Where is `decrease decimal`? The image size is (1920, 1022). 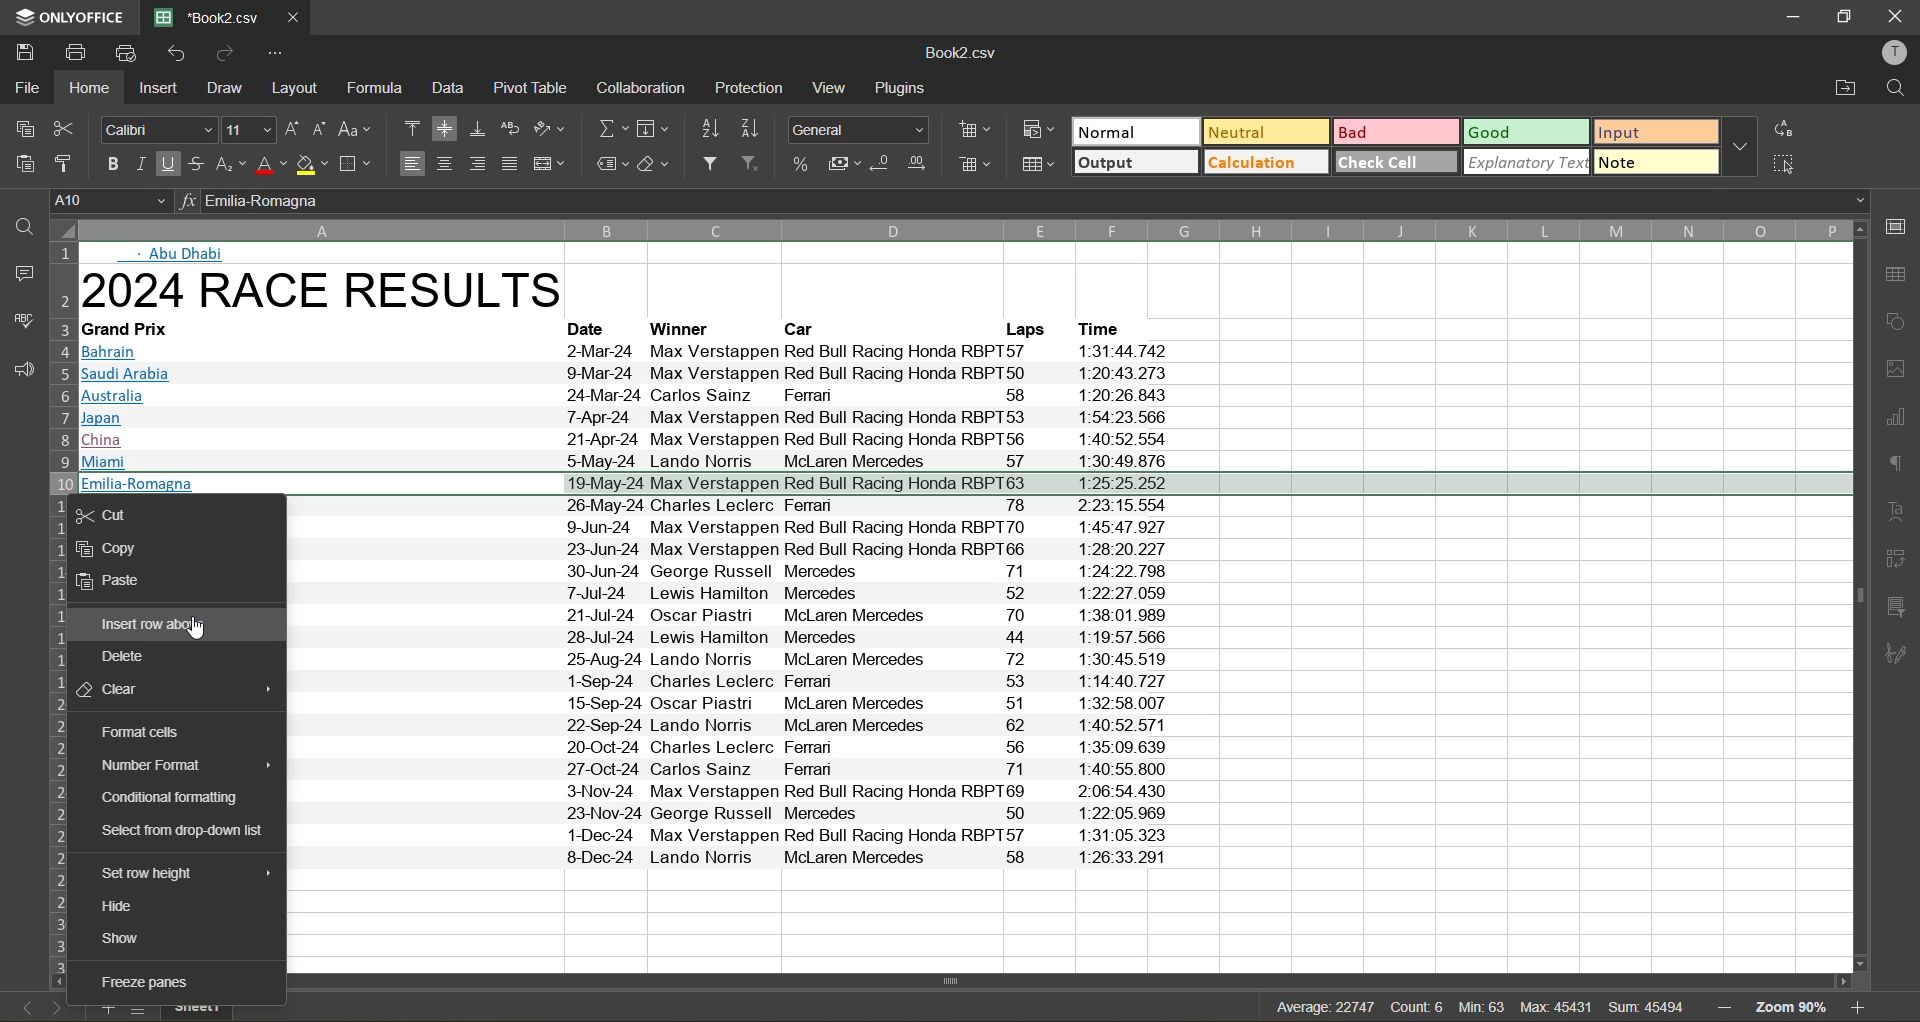 decrease decimal is located at coordinates (883, 166).